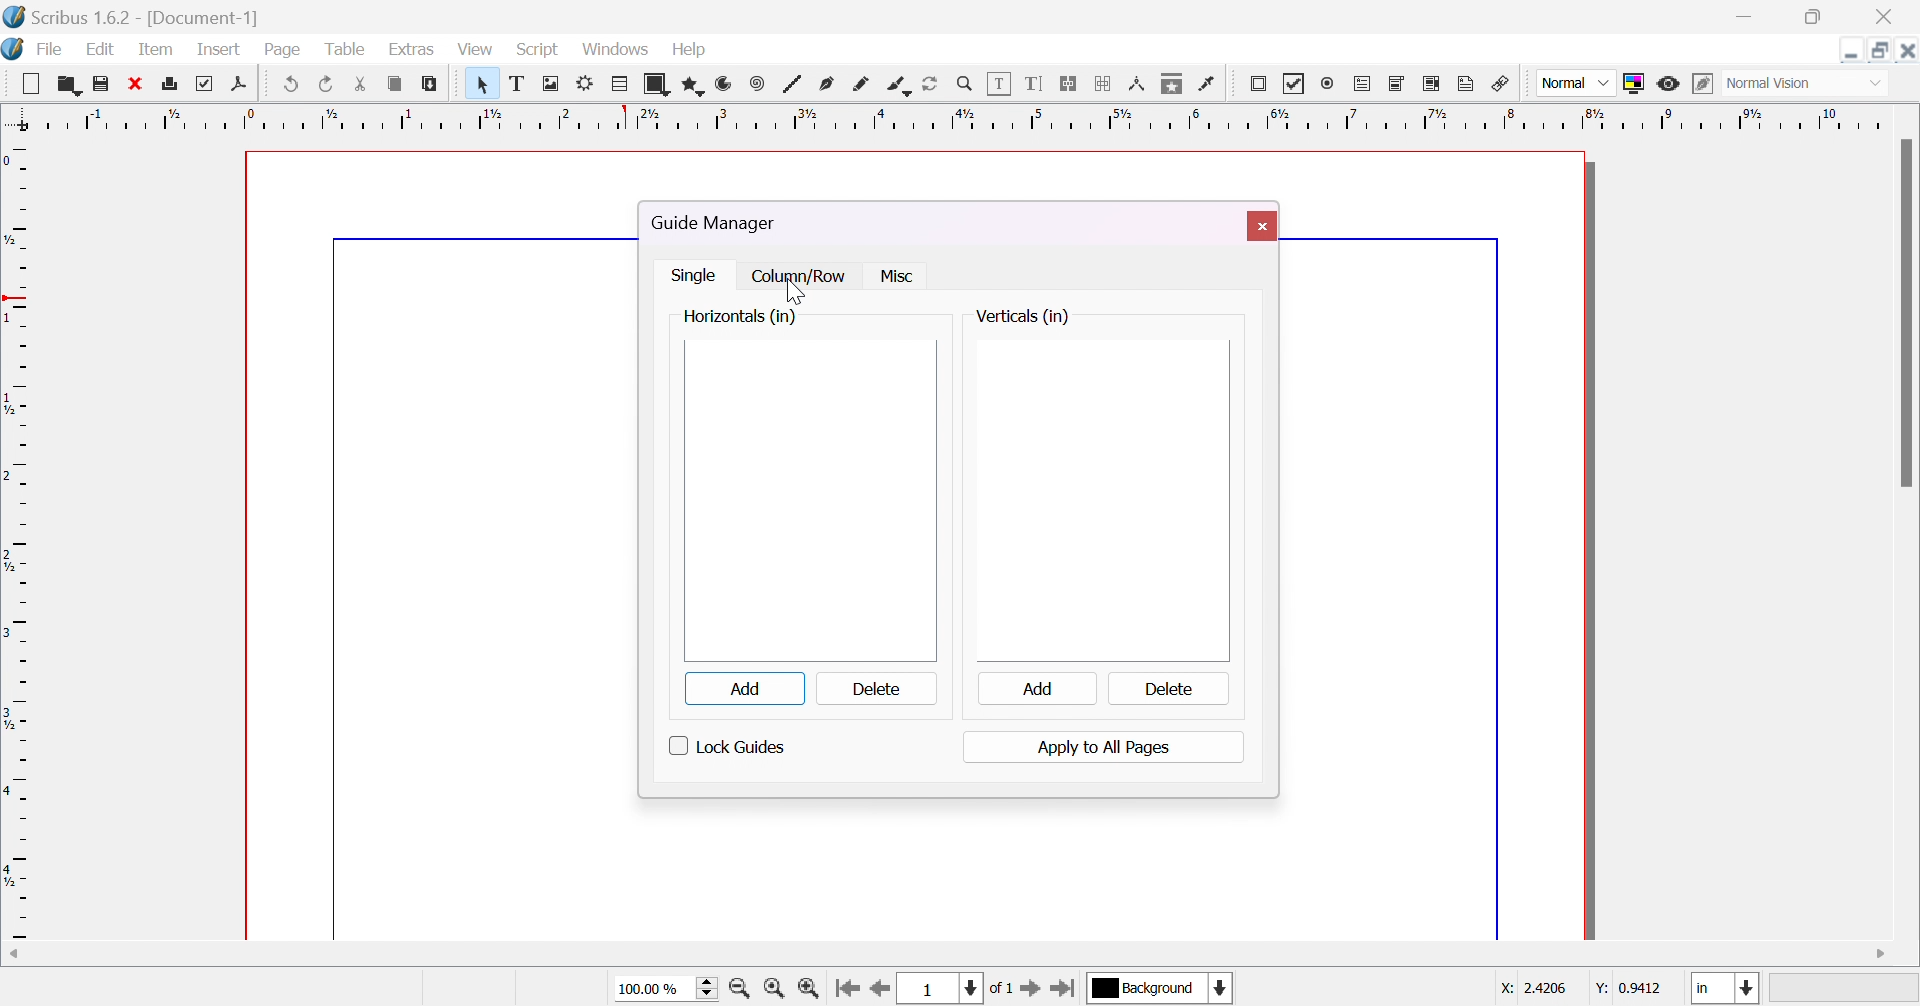 This screenshot has height=1006, width=1920. Describe the element at coordinates (757, 83) in the screenshot. I see `spiral` at that location.